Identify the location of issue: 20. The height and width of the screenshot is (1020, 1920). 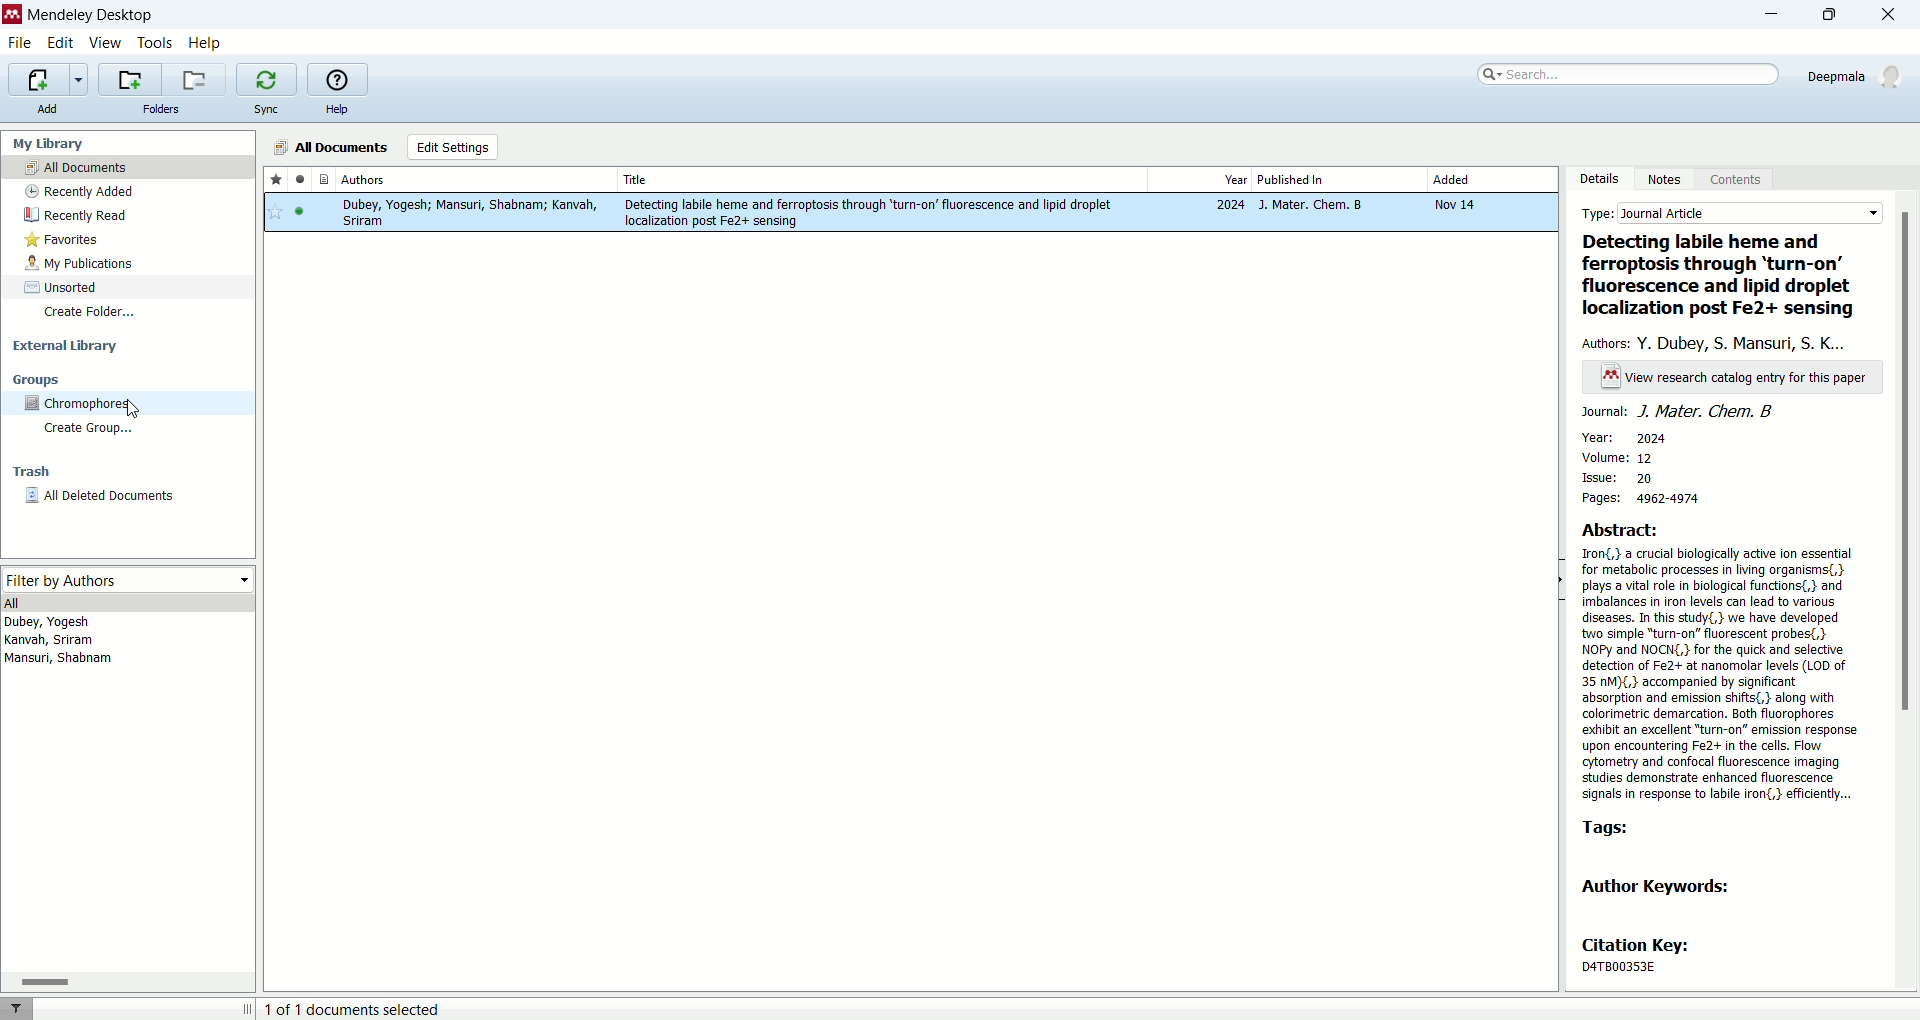
(1623, 479).